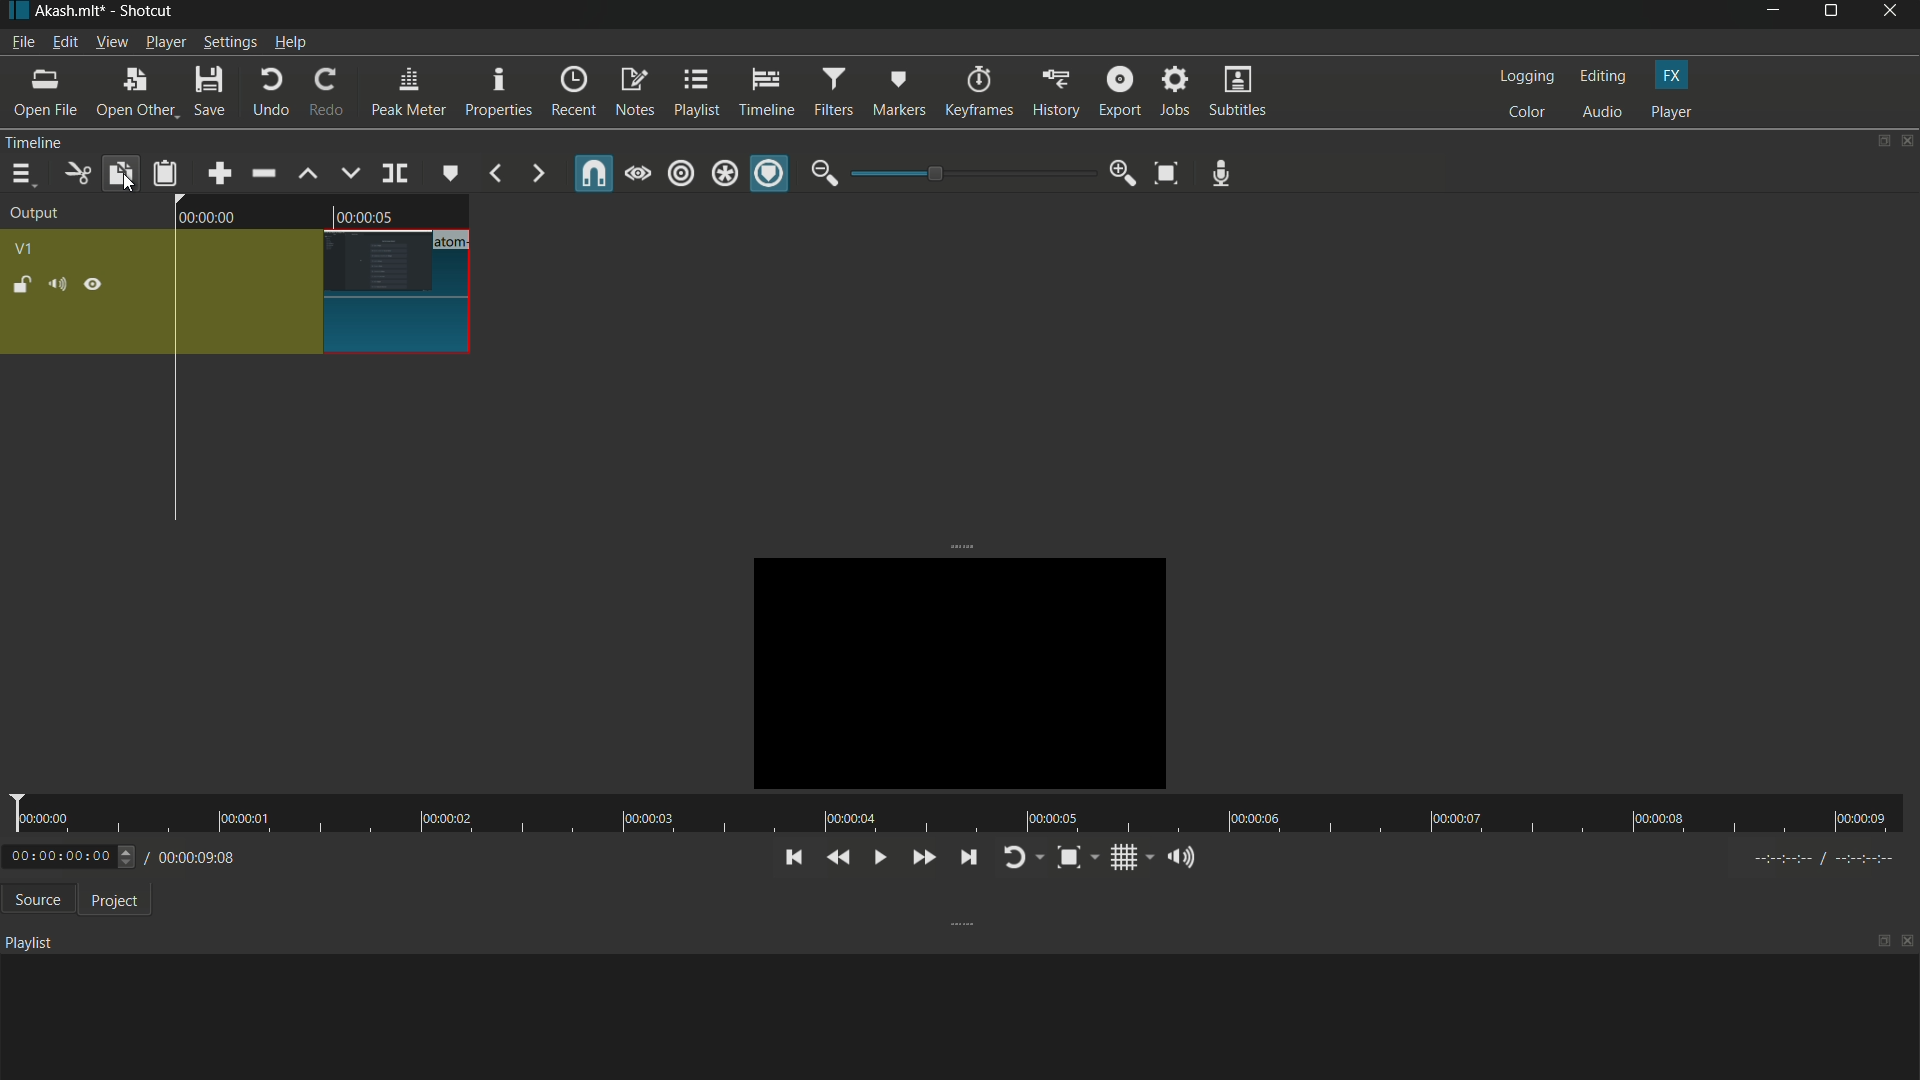 This screenshot has height=1080, width=1920. Describe the element at coordinates (901, 92) in the screenshot. I see `markers` at that location.